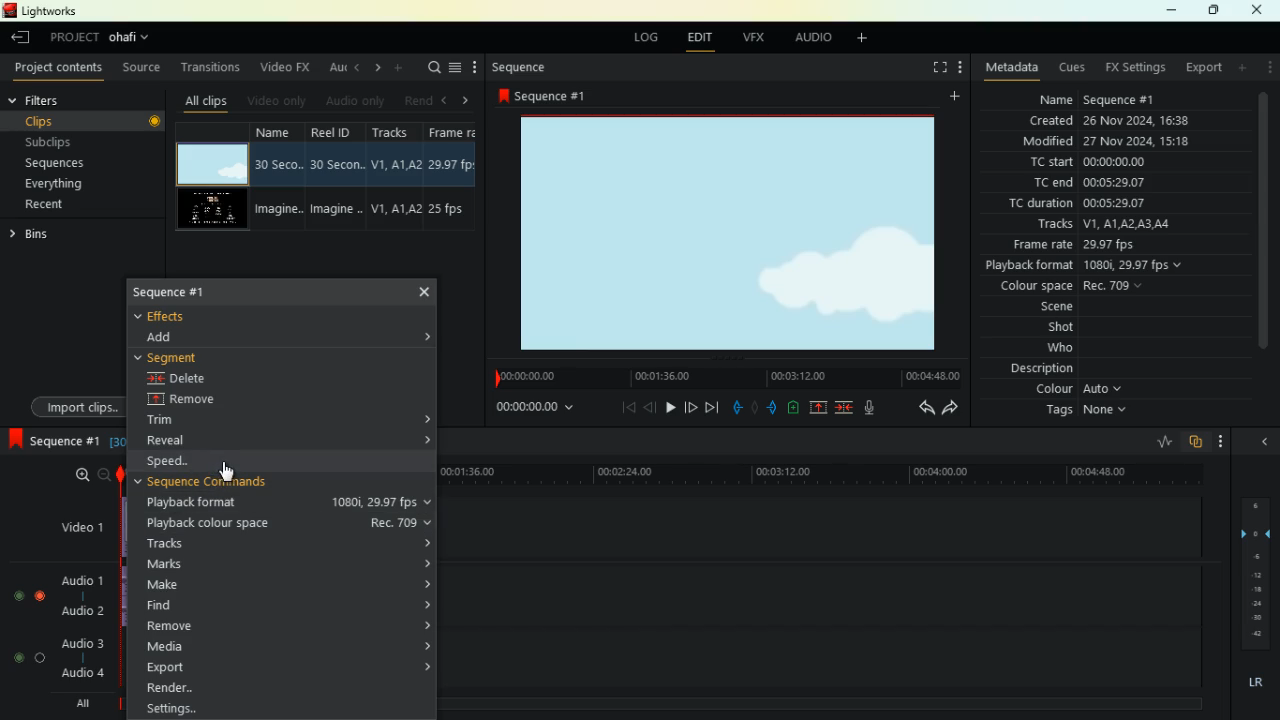 The width and height of the screenshot is (1280, 720). Describe the element at coordinates (18, 38) in the screenshot. I see `back` at that location.